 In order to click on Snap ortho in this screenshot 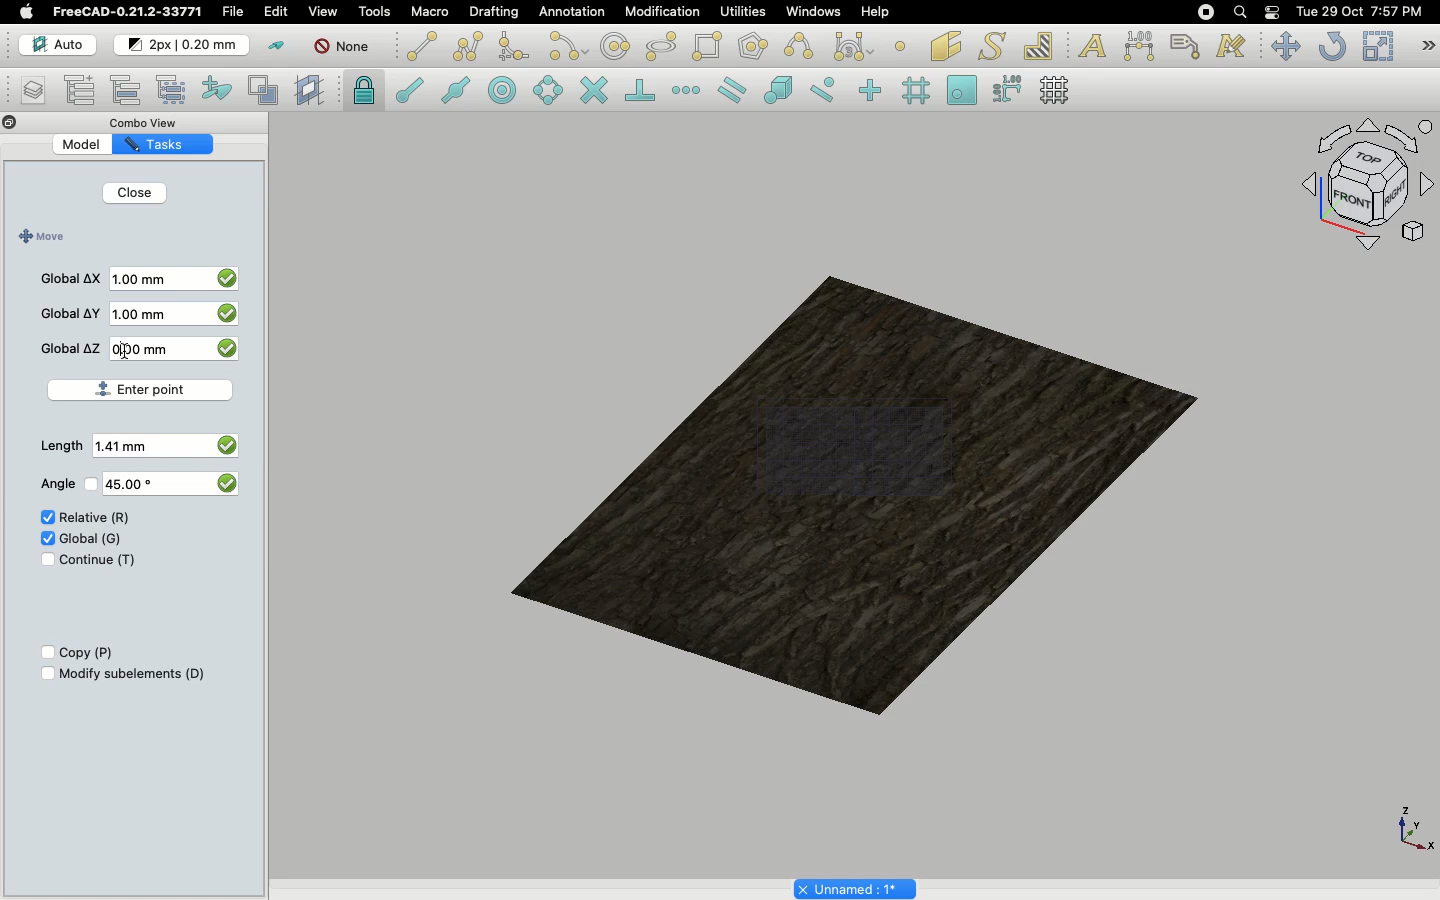, I will do `click(873, 92)`.